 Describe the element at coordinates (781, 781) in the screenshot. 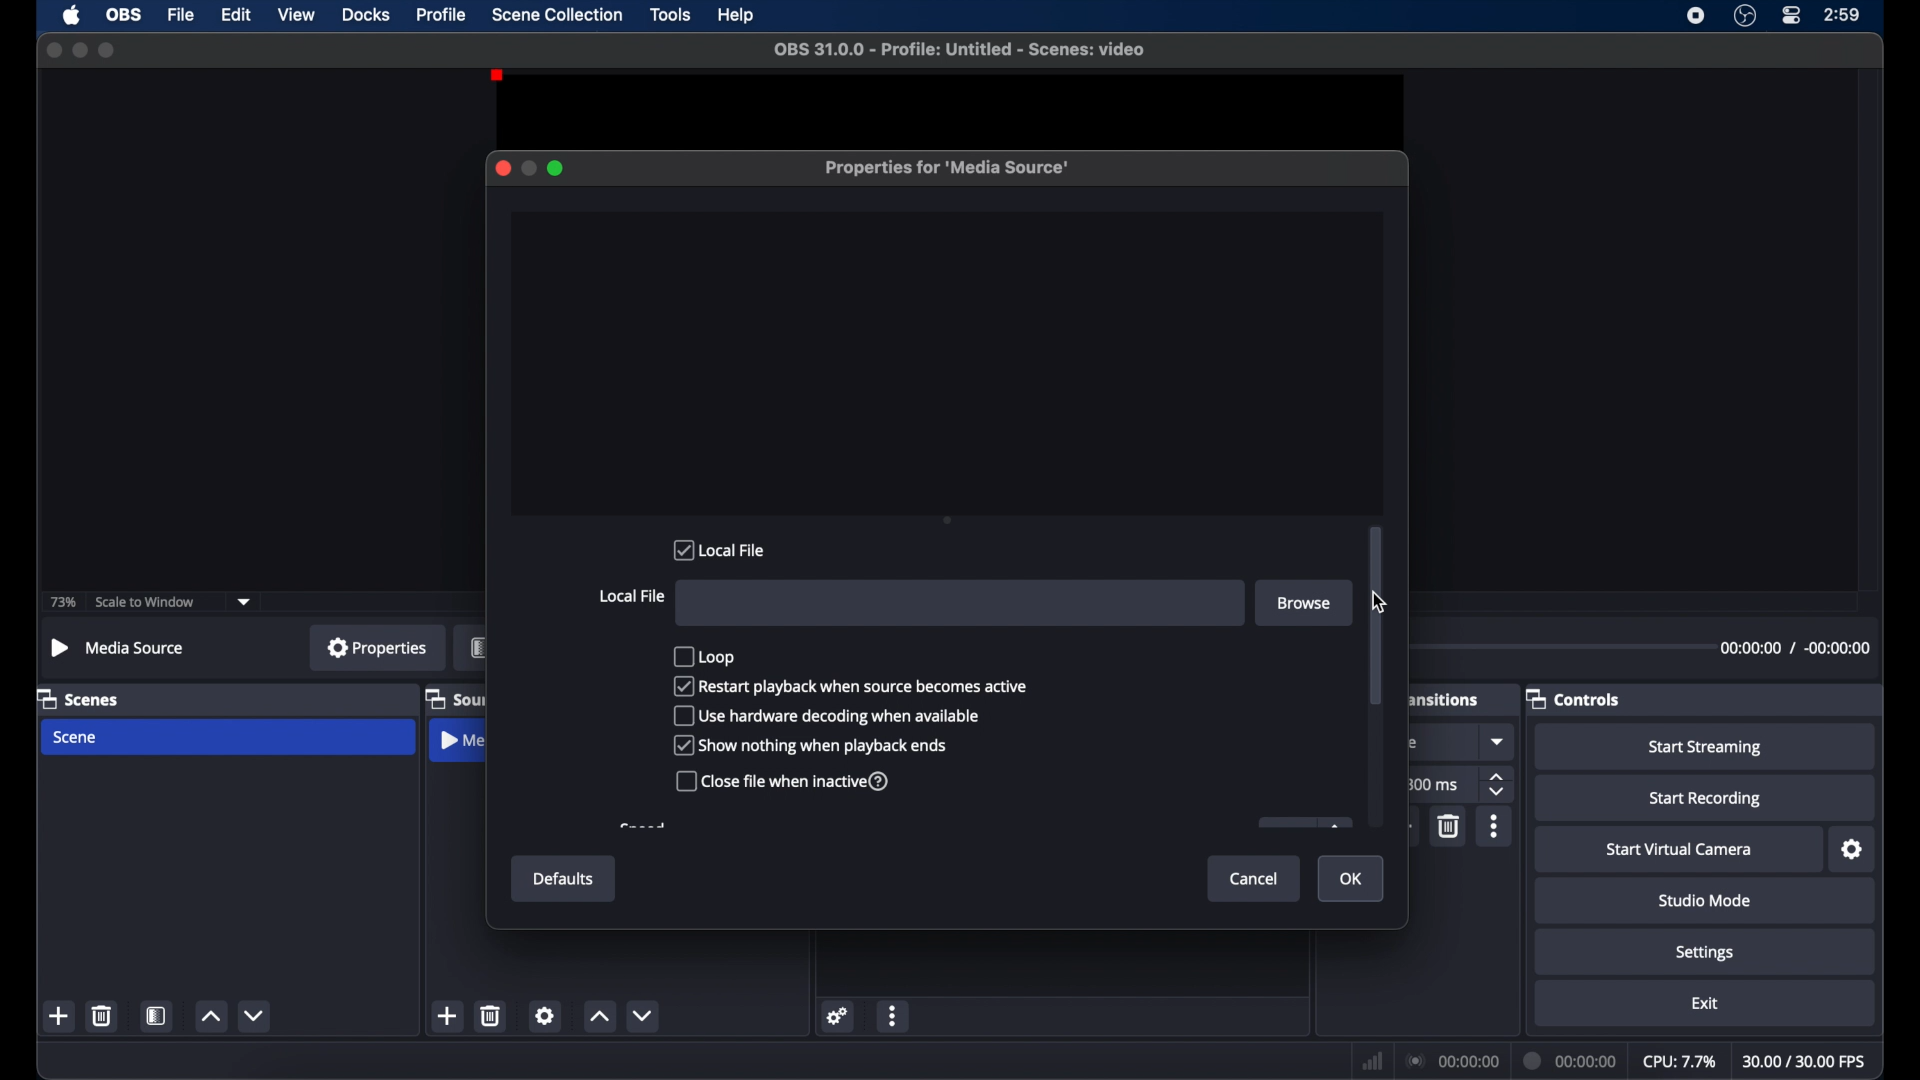

I see `close file when inactive` at that location.